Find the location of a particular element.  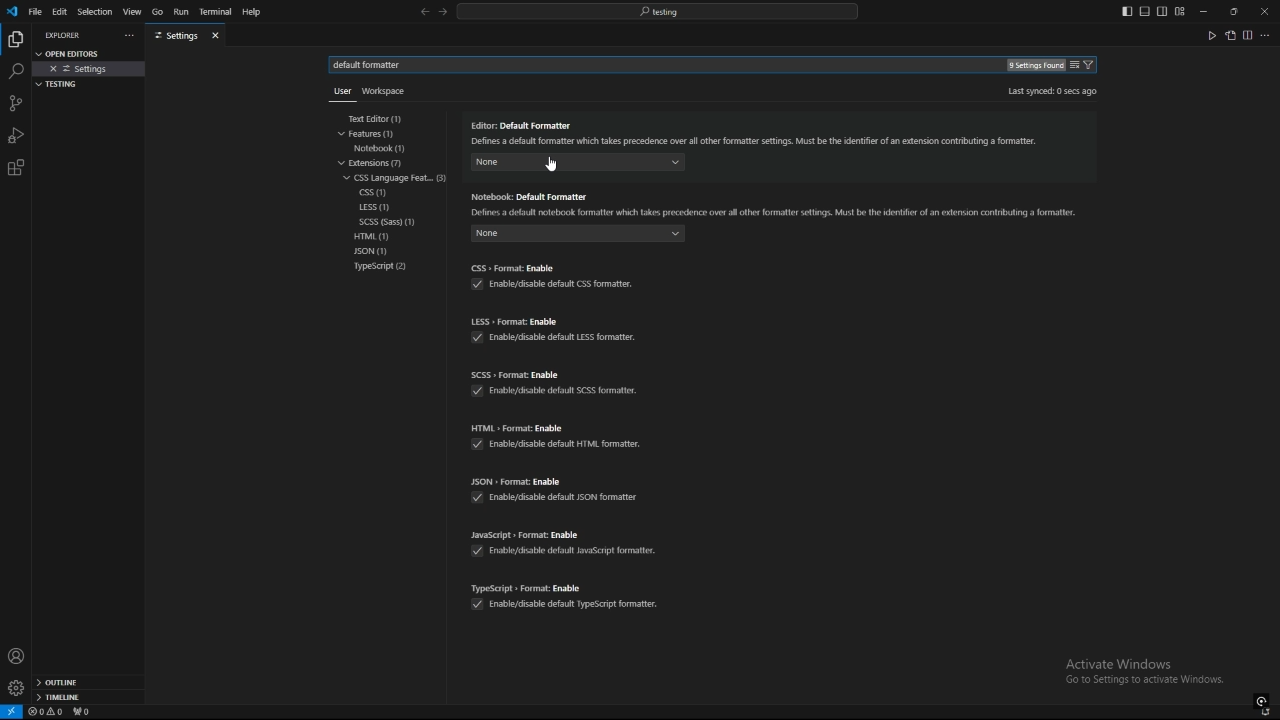

enable /disable default default html formatter is located at coordinates (559, 444).